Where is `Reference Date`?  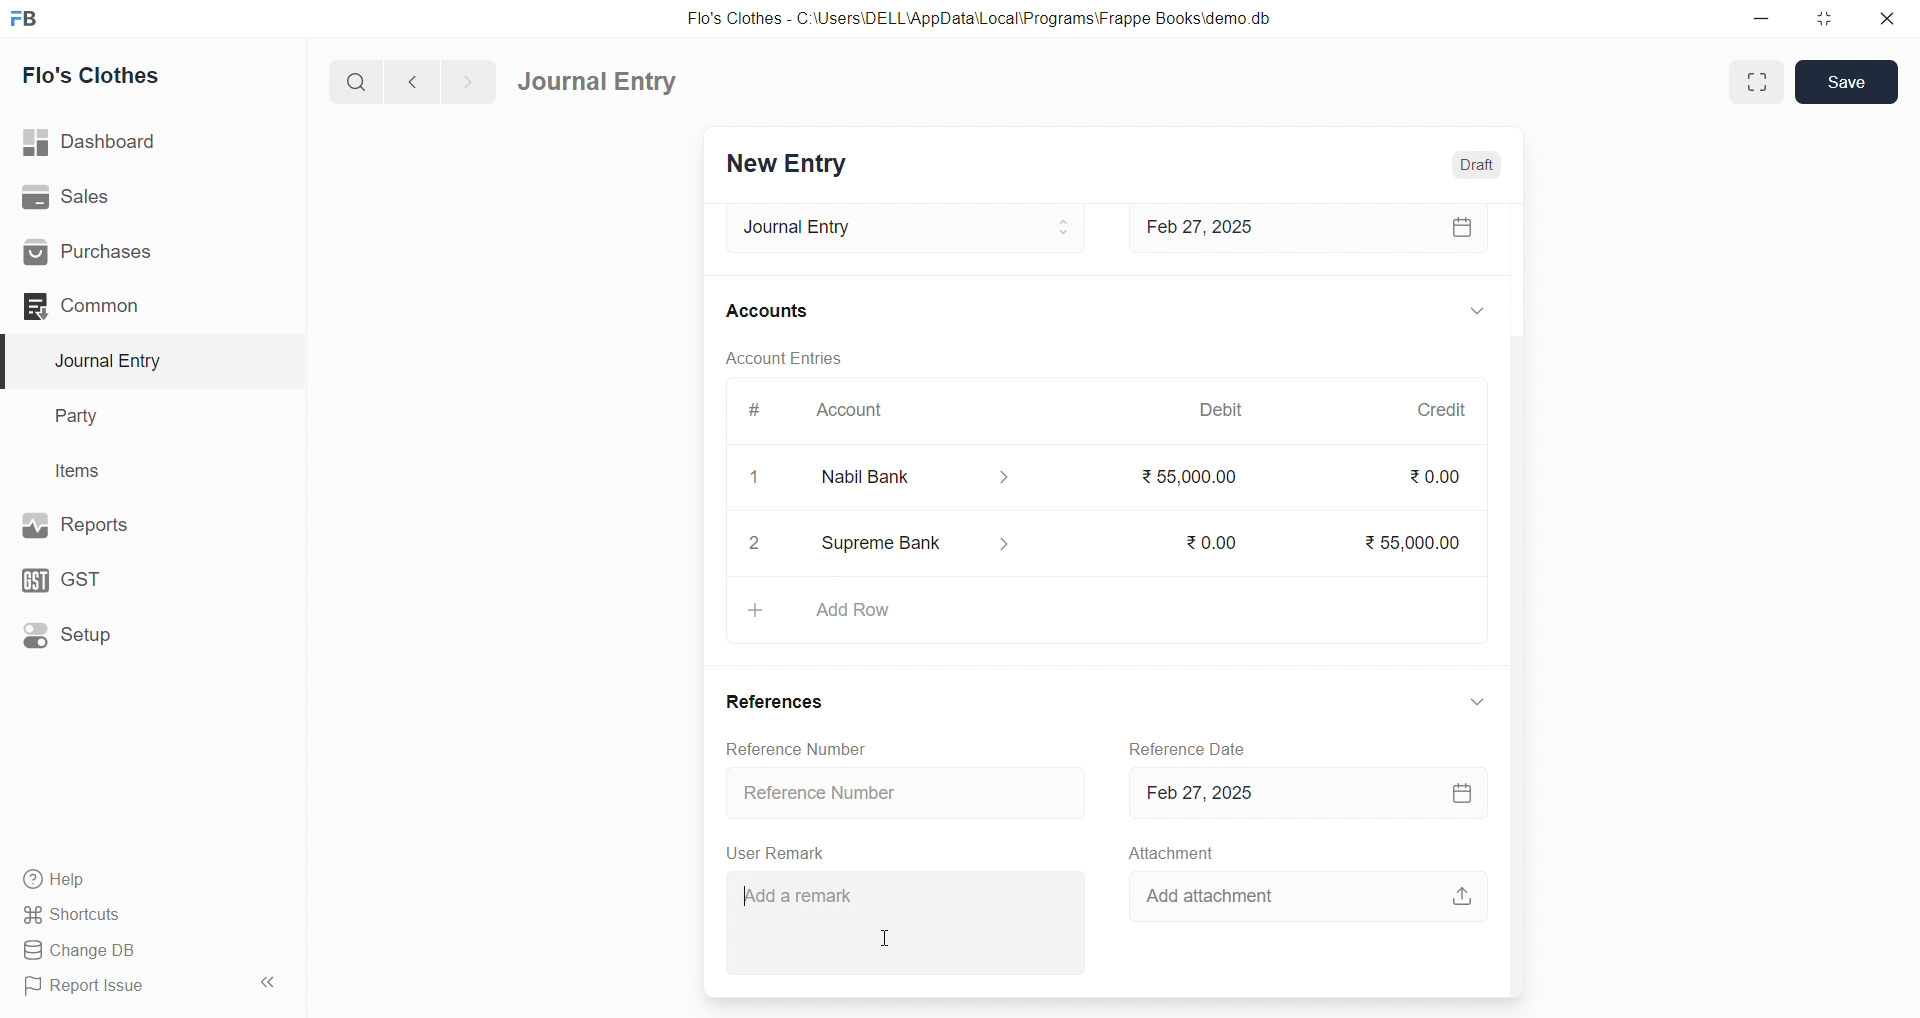
Reference Date is located at coordinates (1192, 747).